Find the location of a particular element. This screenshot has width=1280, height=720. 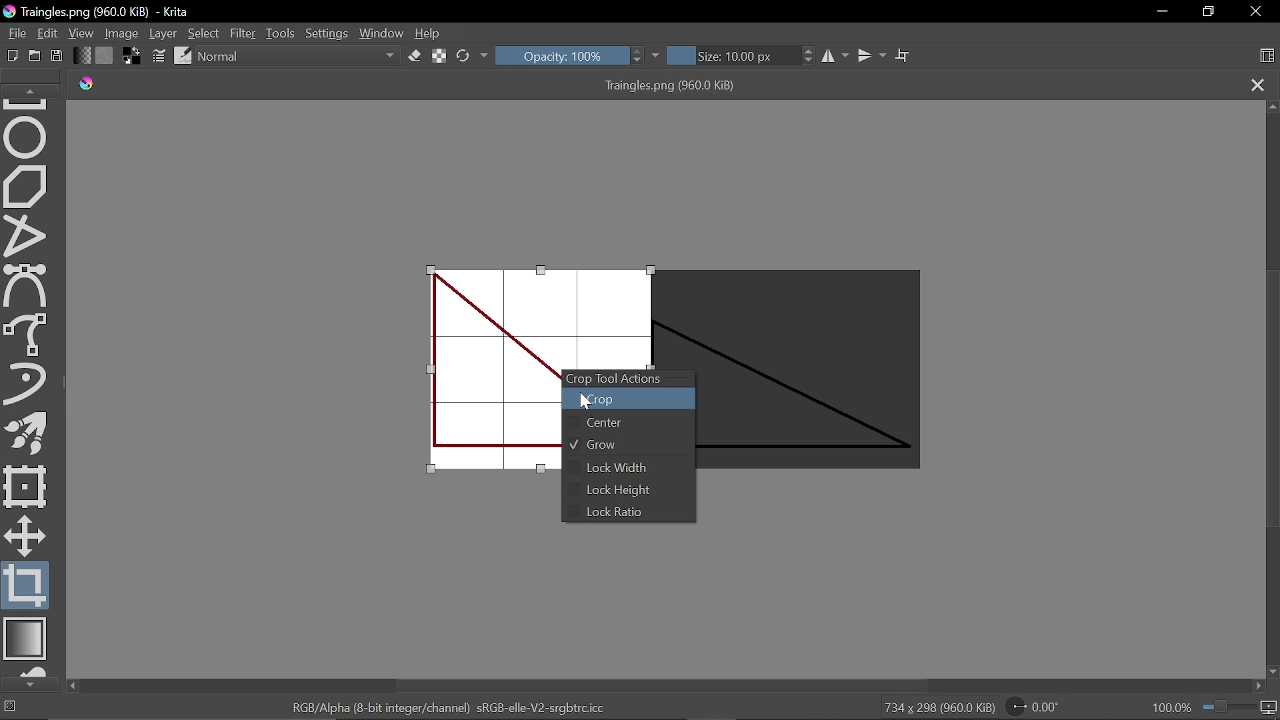

Tools is located at coordinates (281, 33).